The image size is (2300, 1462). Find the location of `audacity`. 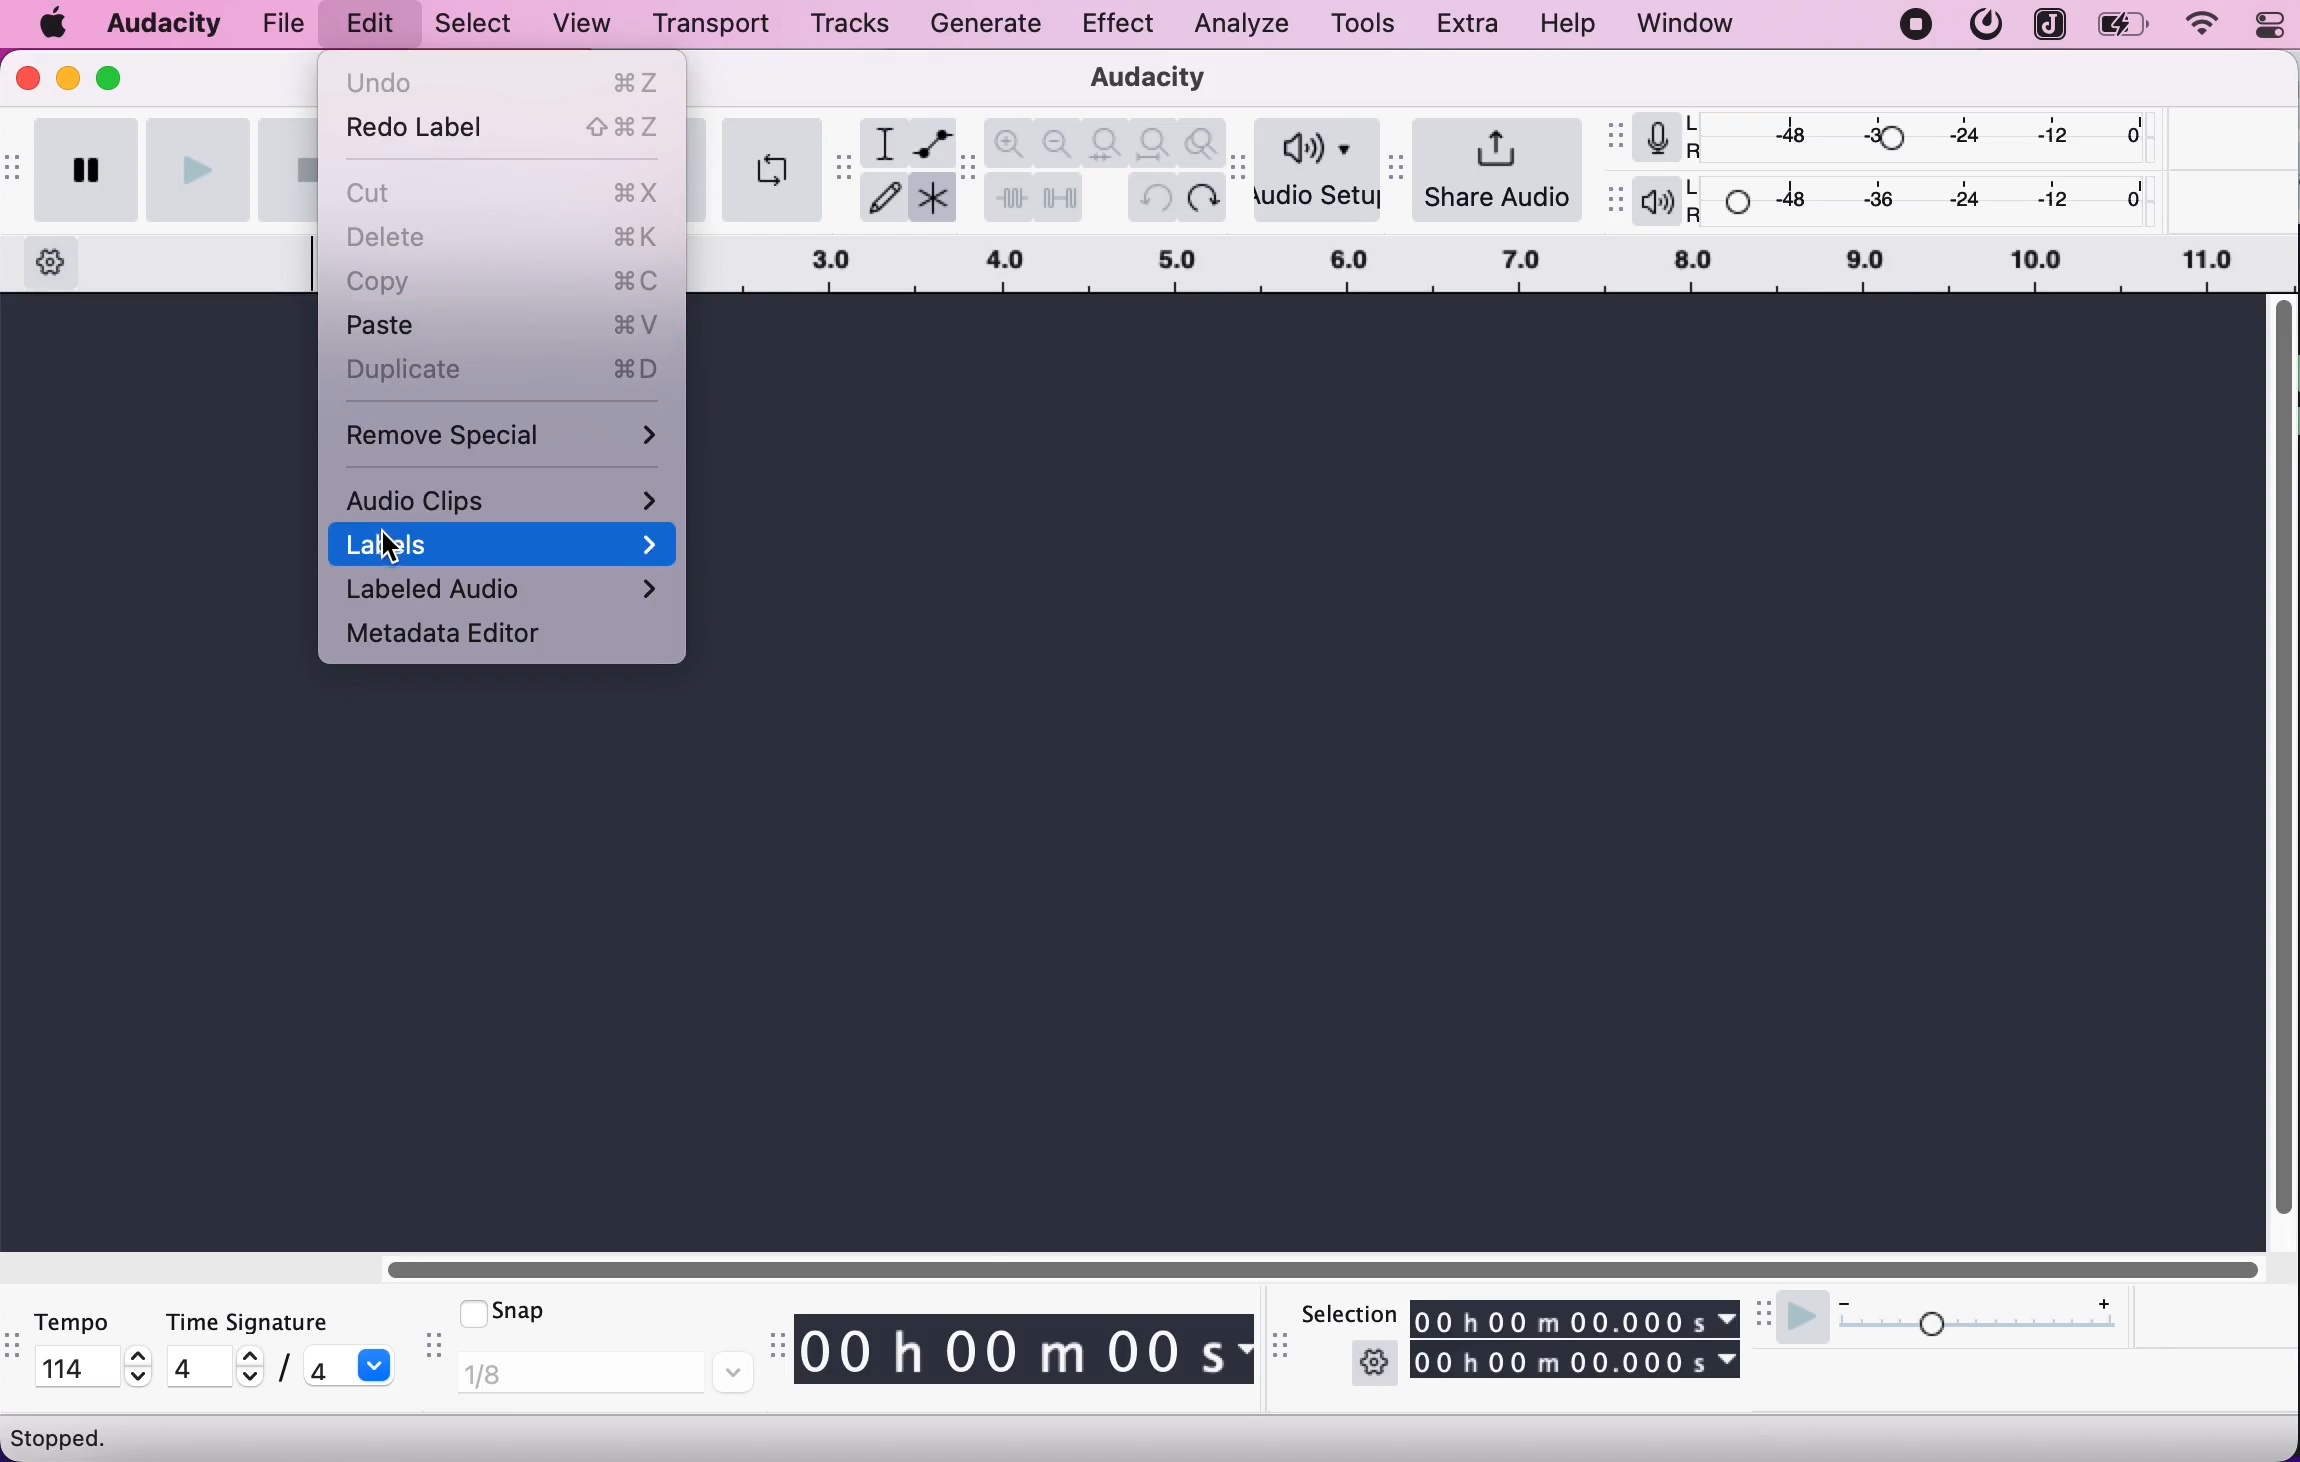

audacity is located at coordinates (1138, 80).